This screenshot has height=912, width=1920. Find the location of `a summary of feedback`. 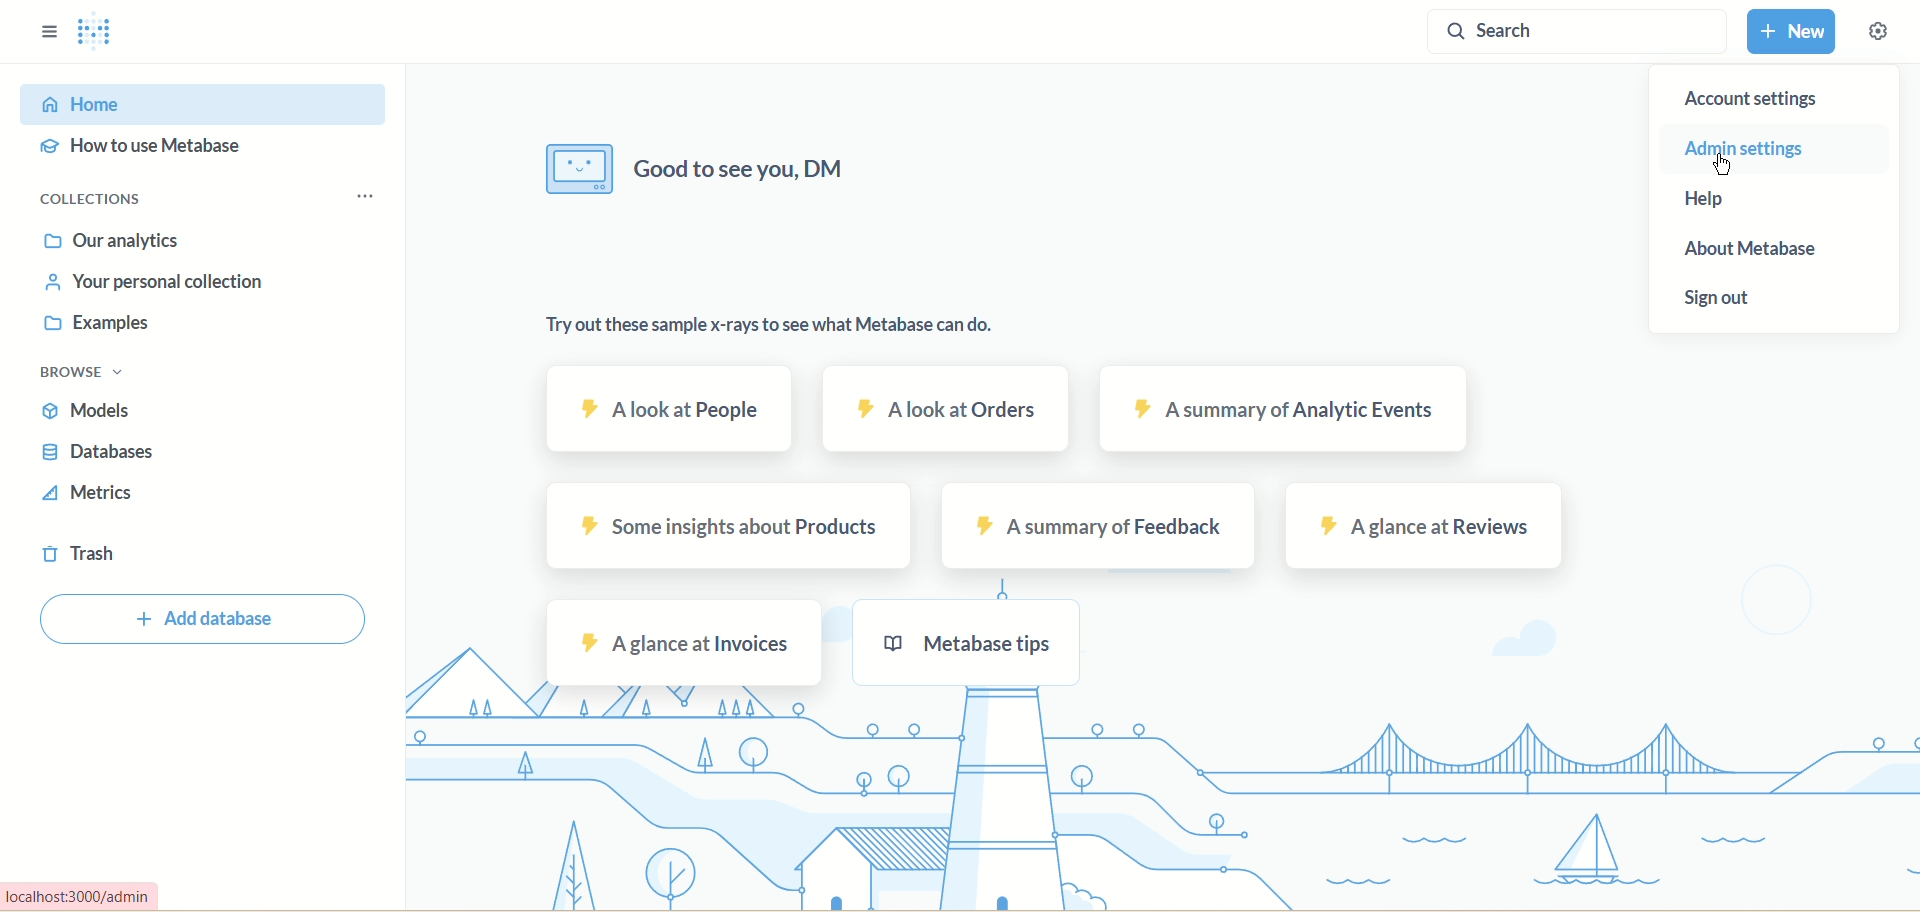

a summary of feedback is located at coordinates (1094, 528).